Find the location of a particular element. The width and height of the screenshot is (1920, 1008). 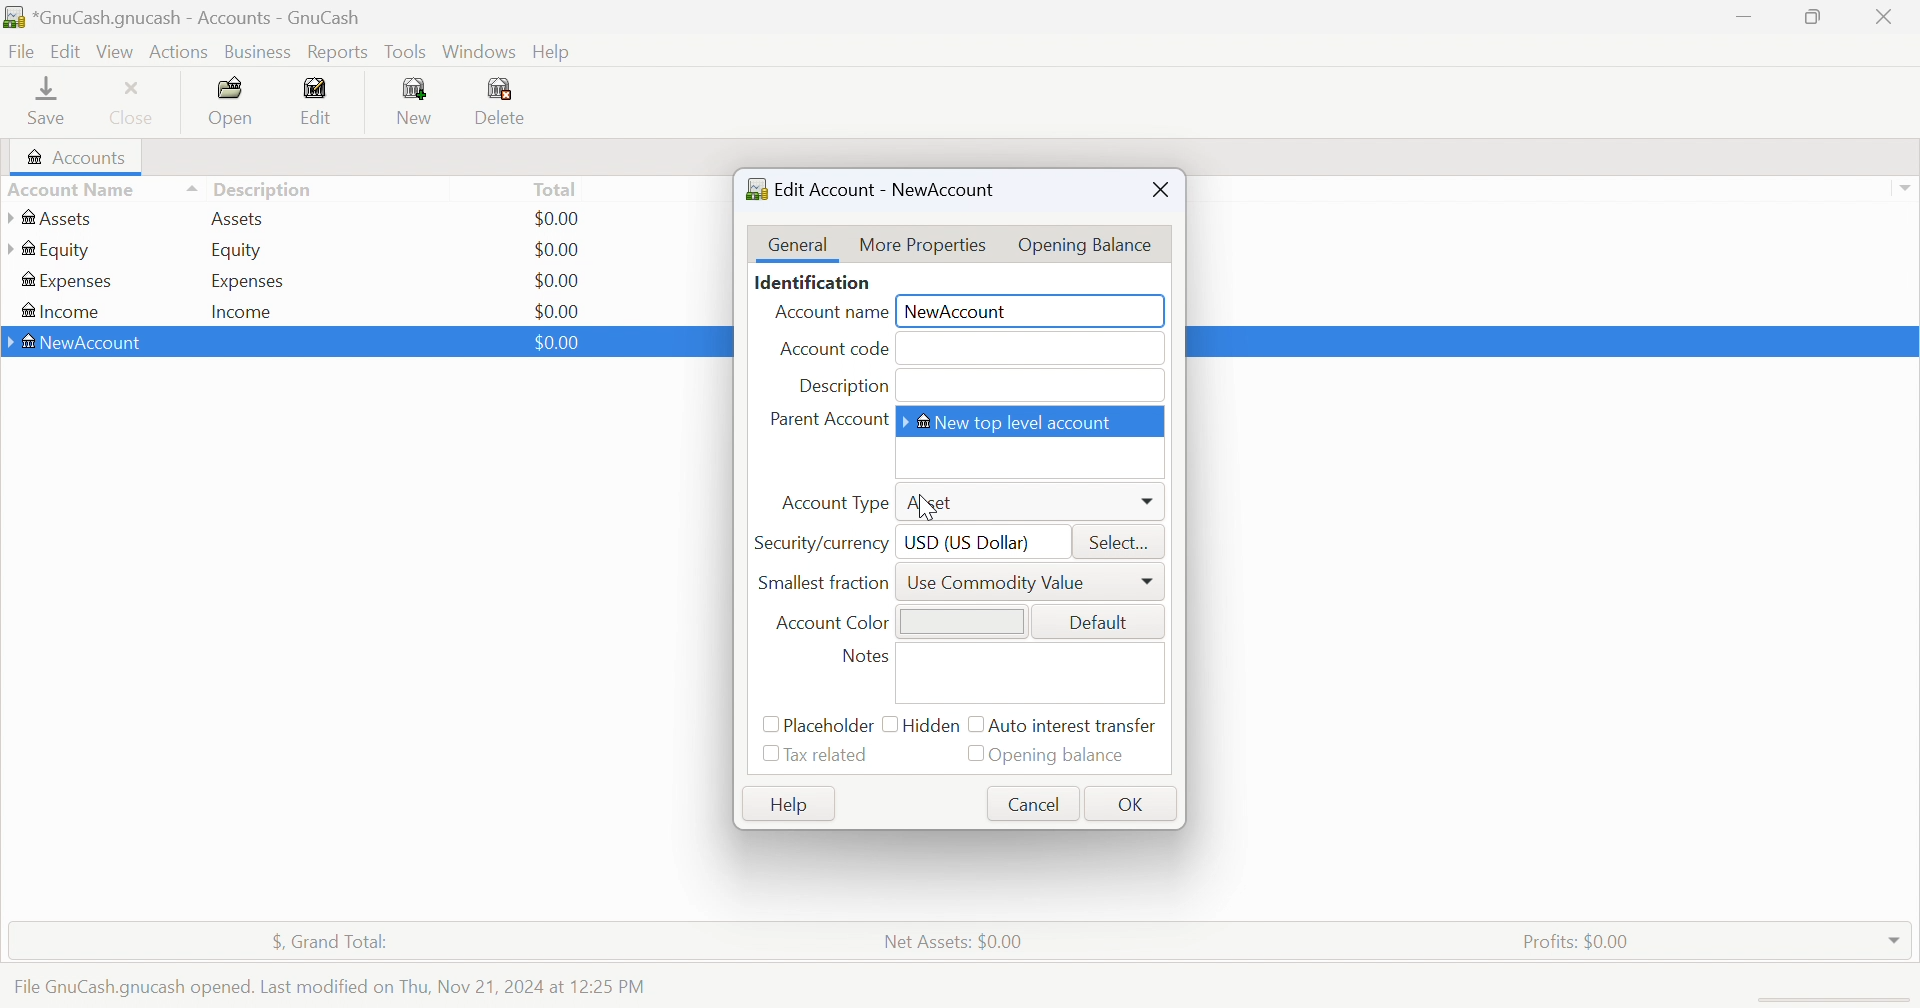

OK is located at coordinates (1133, 805).